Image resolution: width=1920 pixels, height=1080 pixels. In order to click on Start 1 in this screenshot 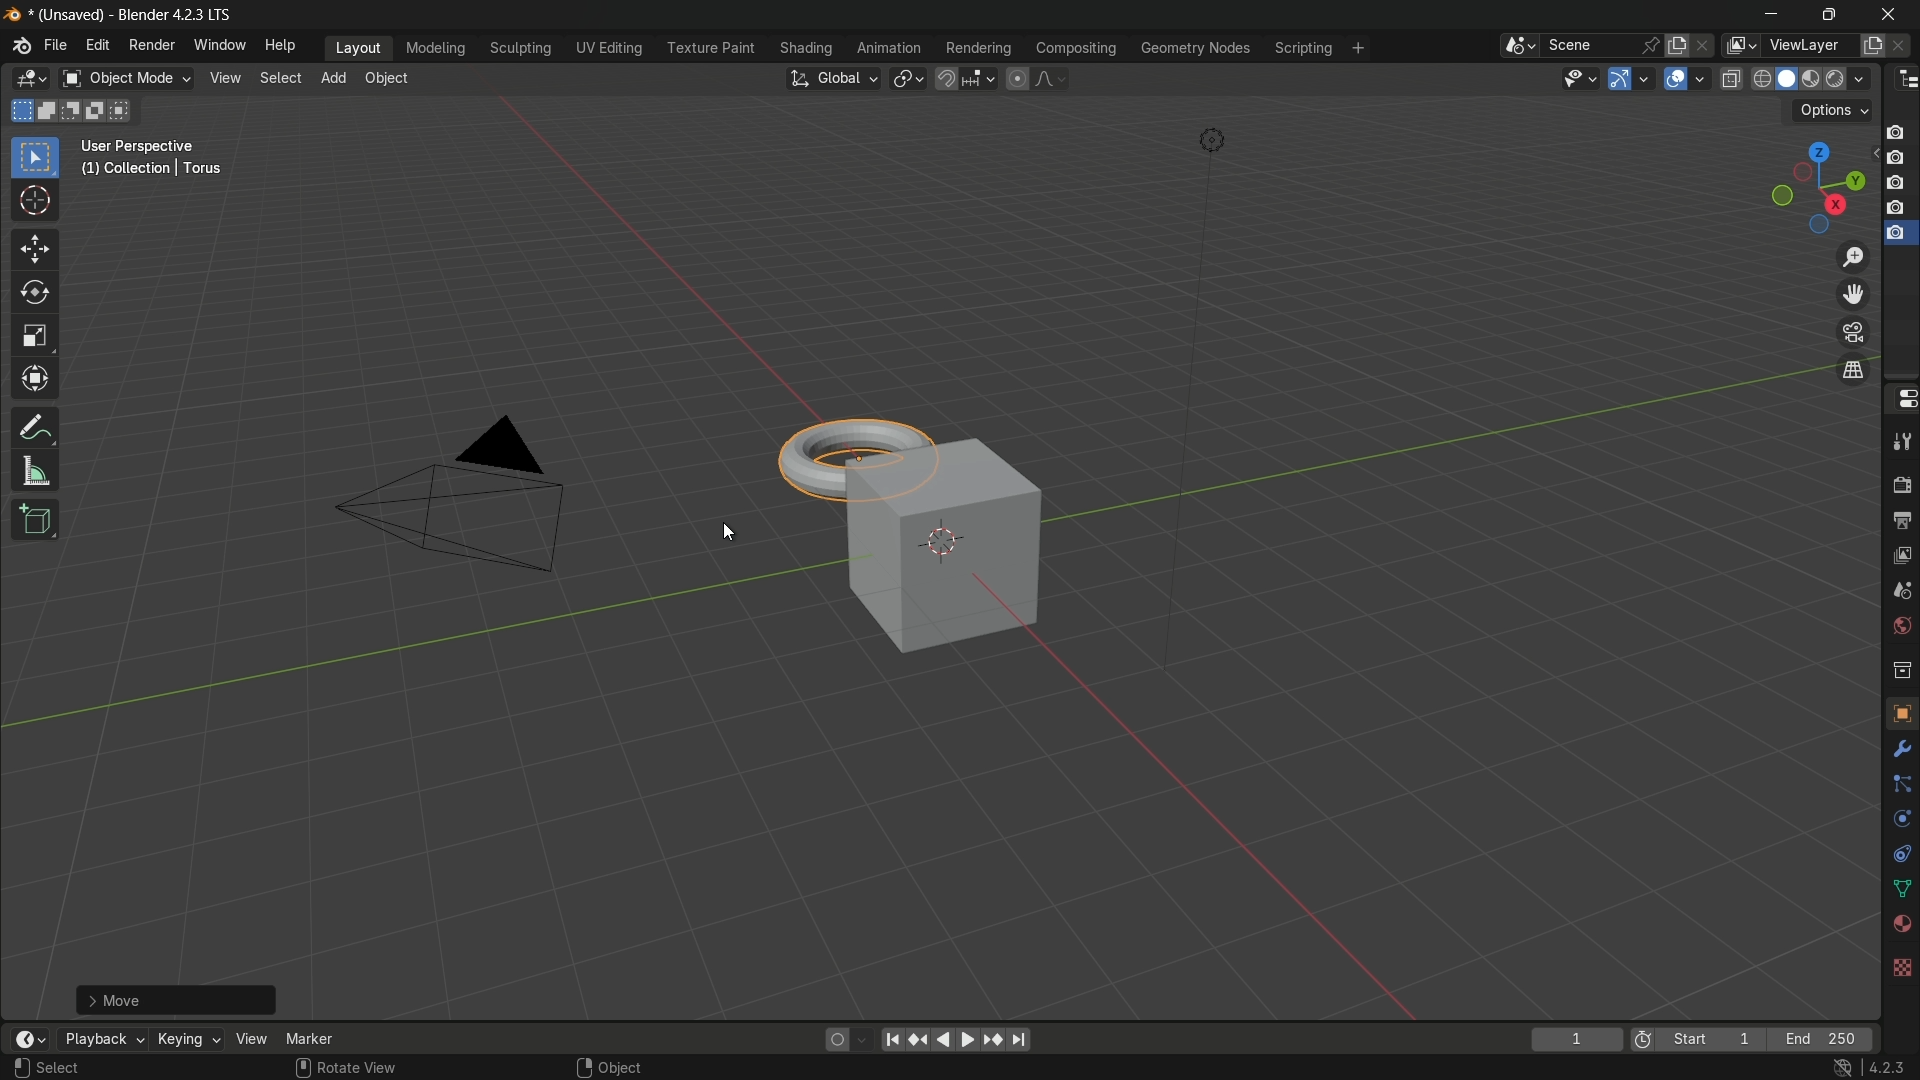, I will do `click(1717, 1040)`.